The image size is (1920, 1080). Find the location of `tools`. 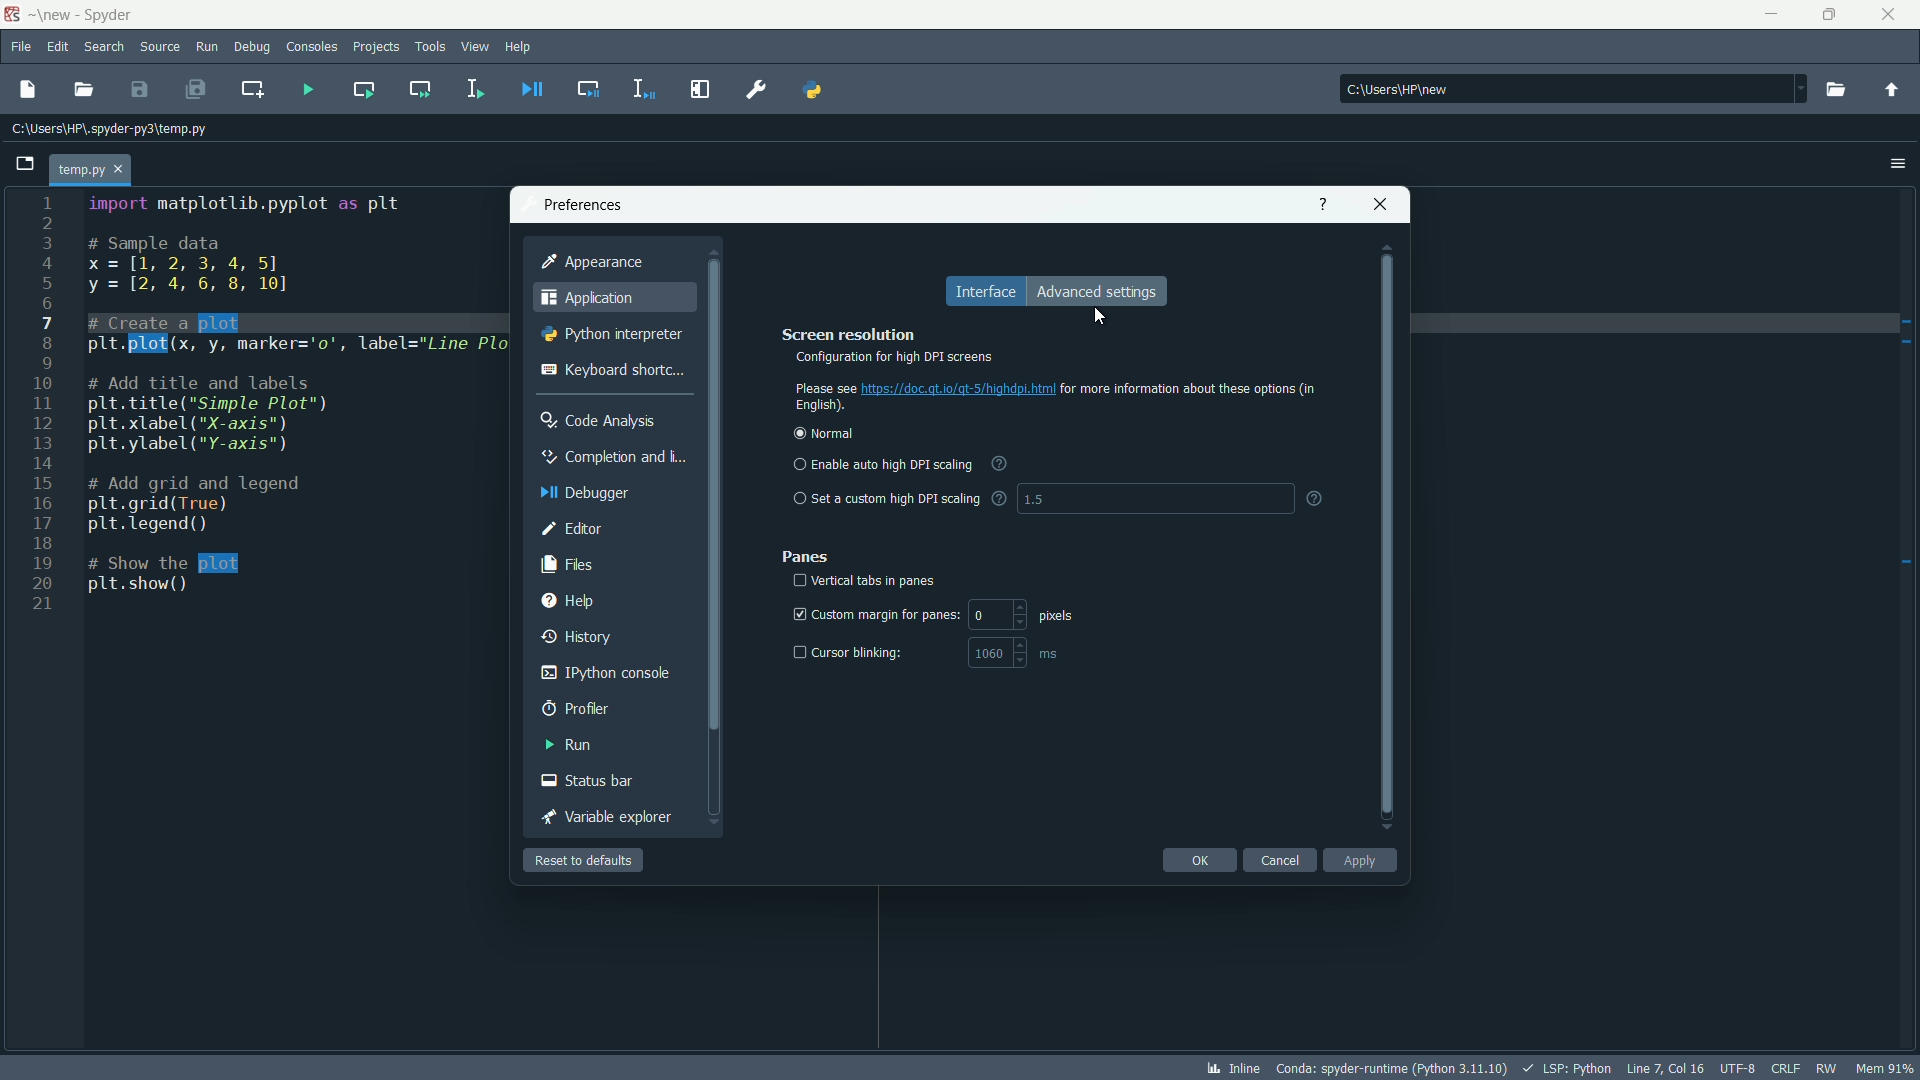

tools is located at coordinates (429, 46).